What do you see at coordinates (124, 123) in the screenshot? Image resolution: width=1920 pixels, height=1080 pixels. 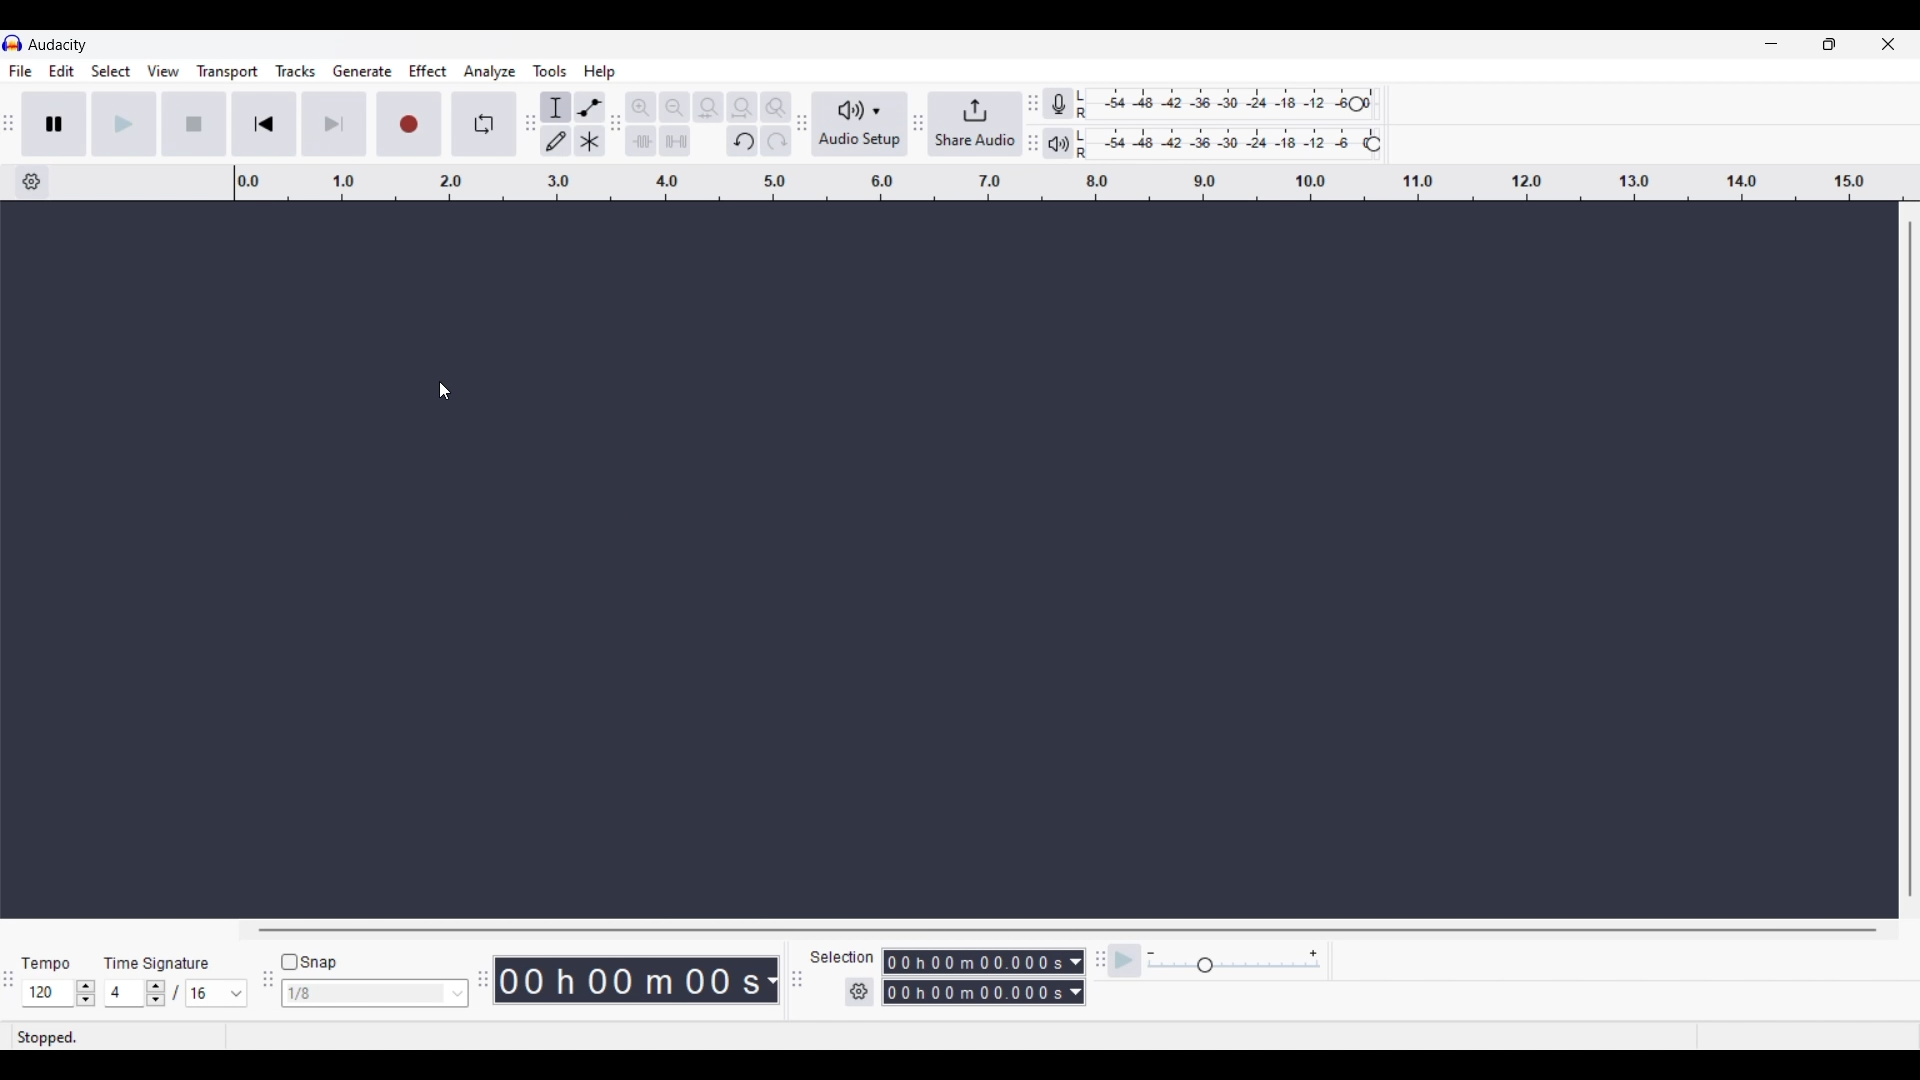 I see `Play/Play once` at bounding box center [124, 123].